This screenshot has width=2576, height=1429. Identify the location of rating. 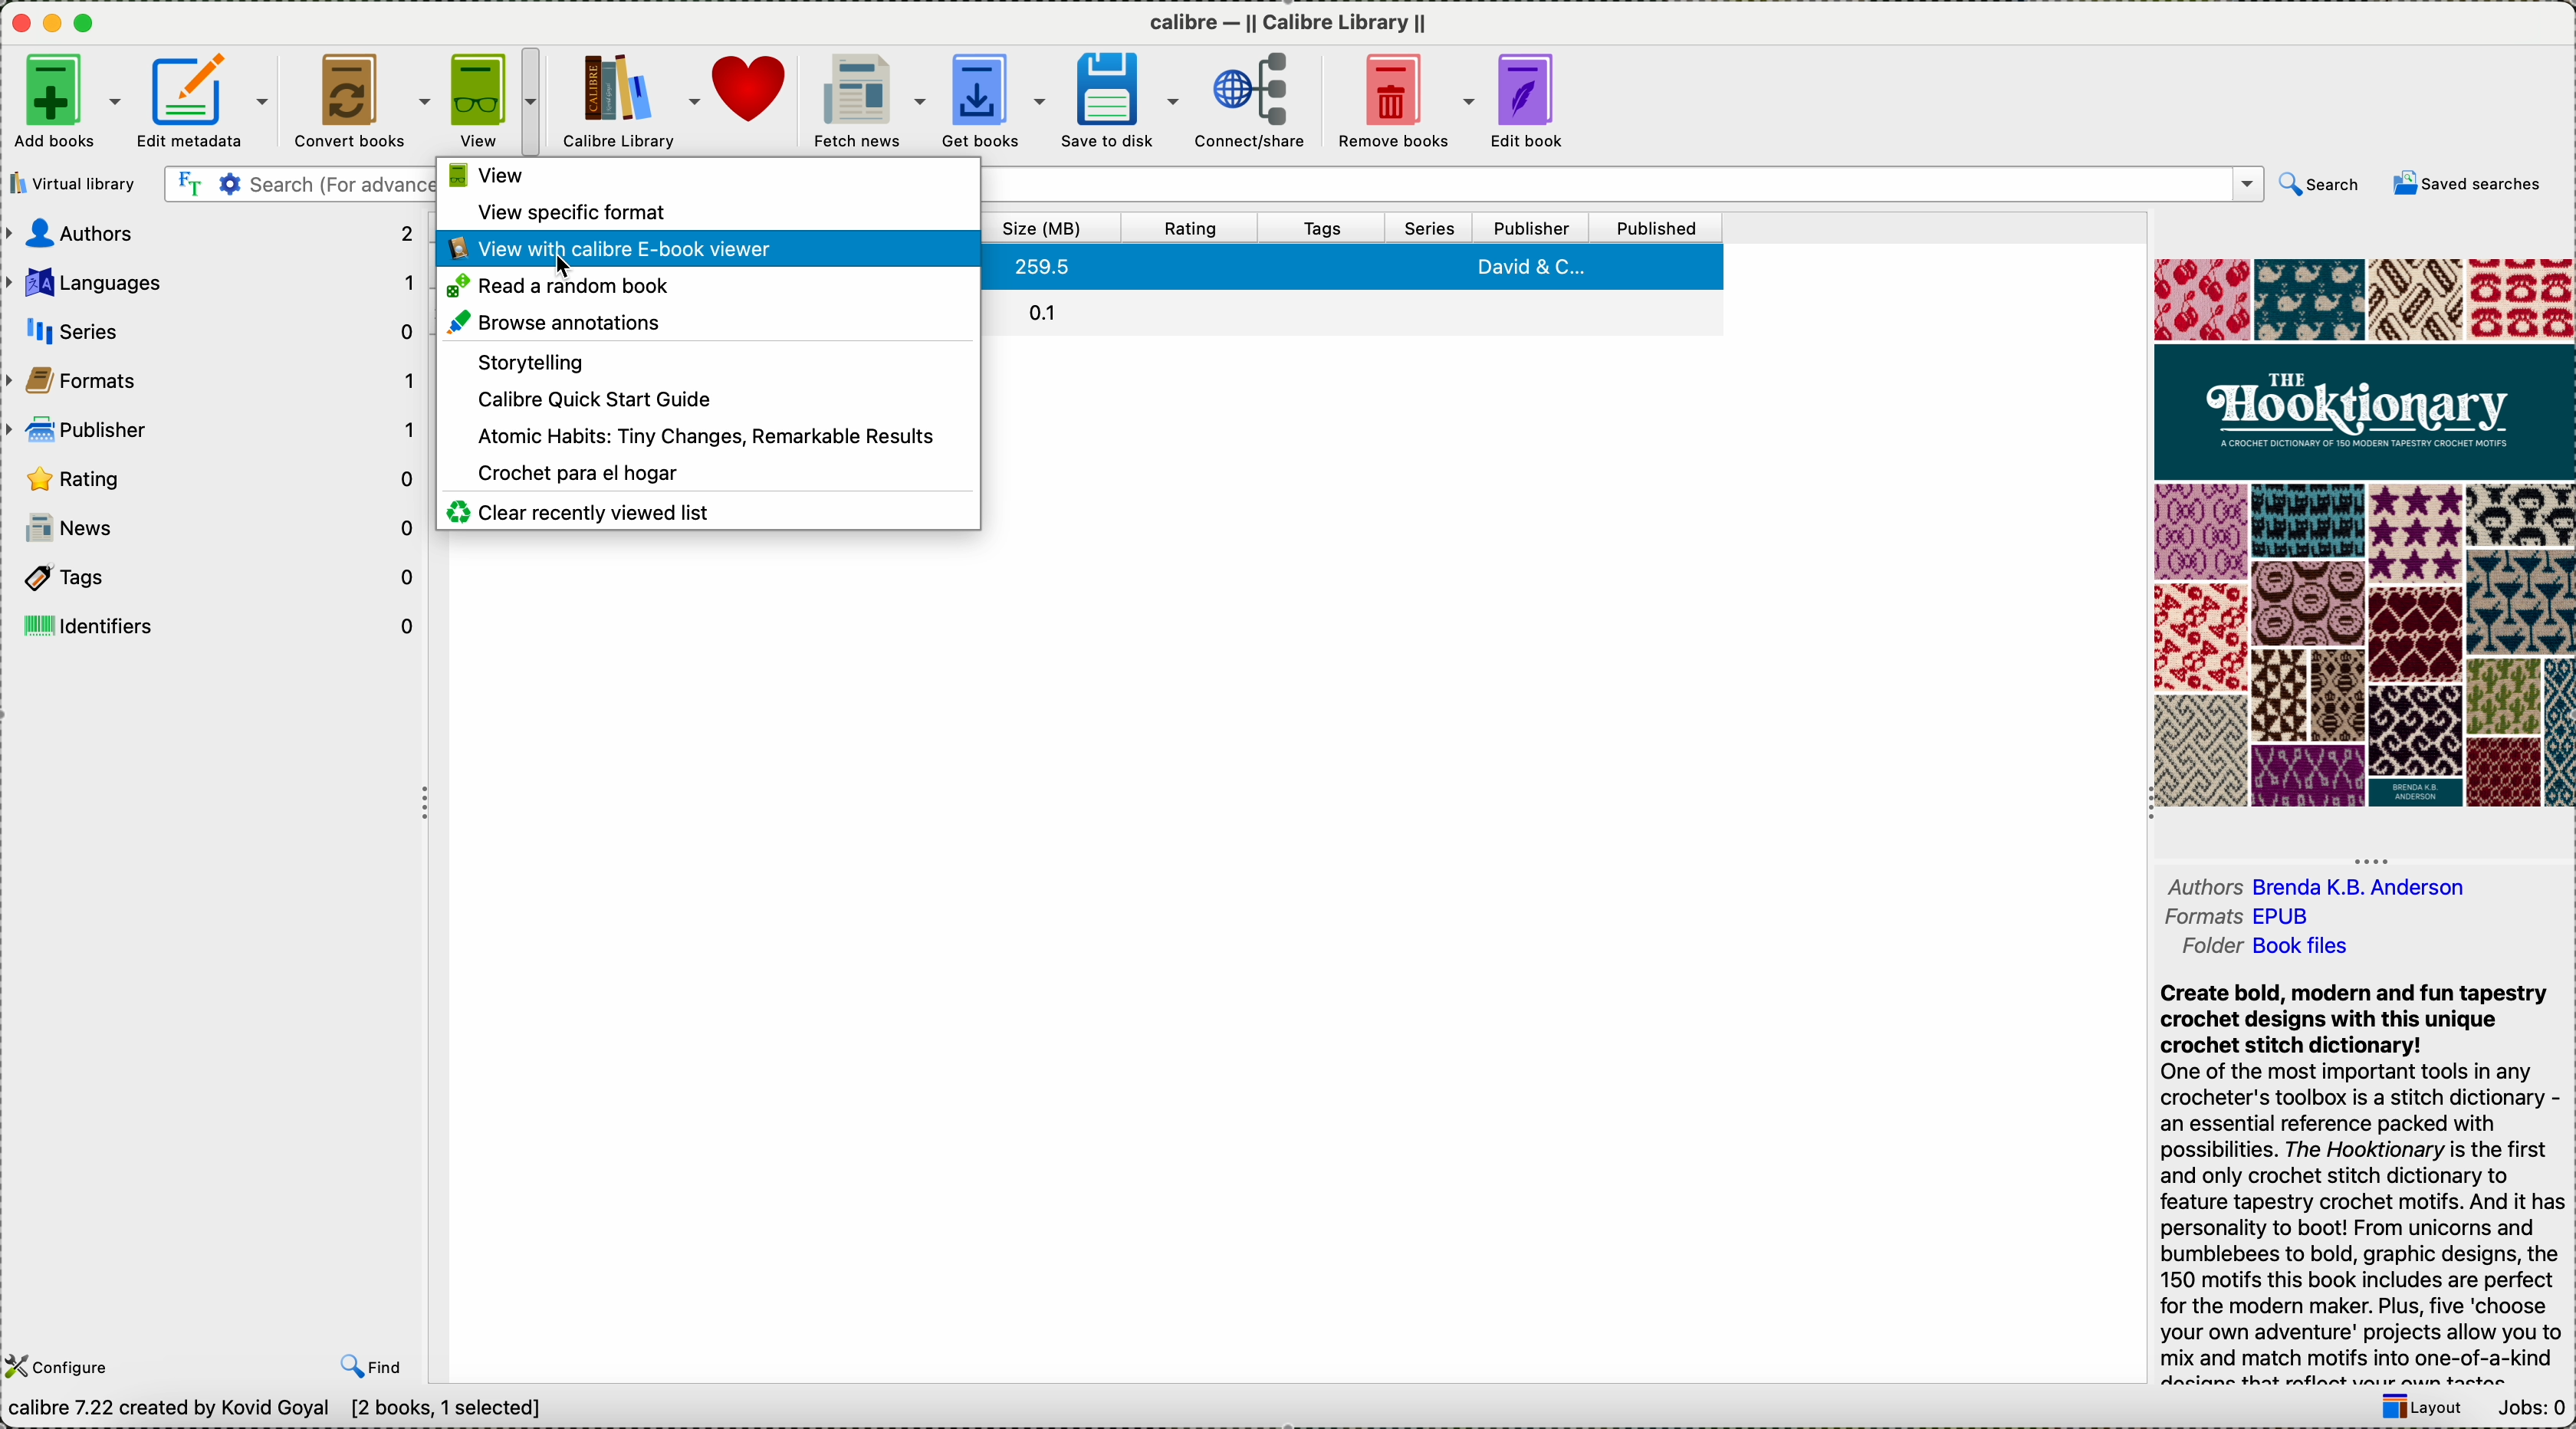
(1186, 229).